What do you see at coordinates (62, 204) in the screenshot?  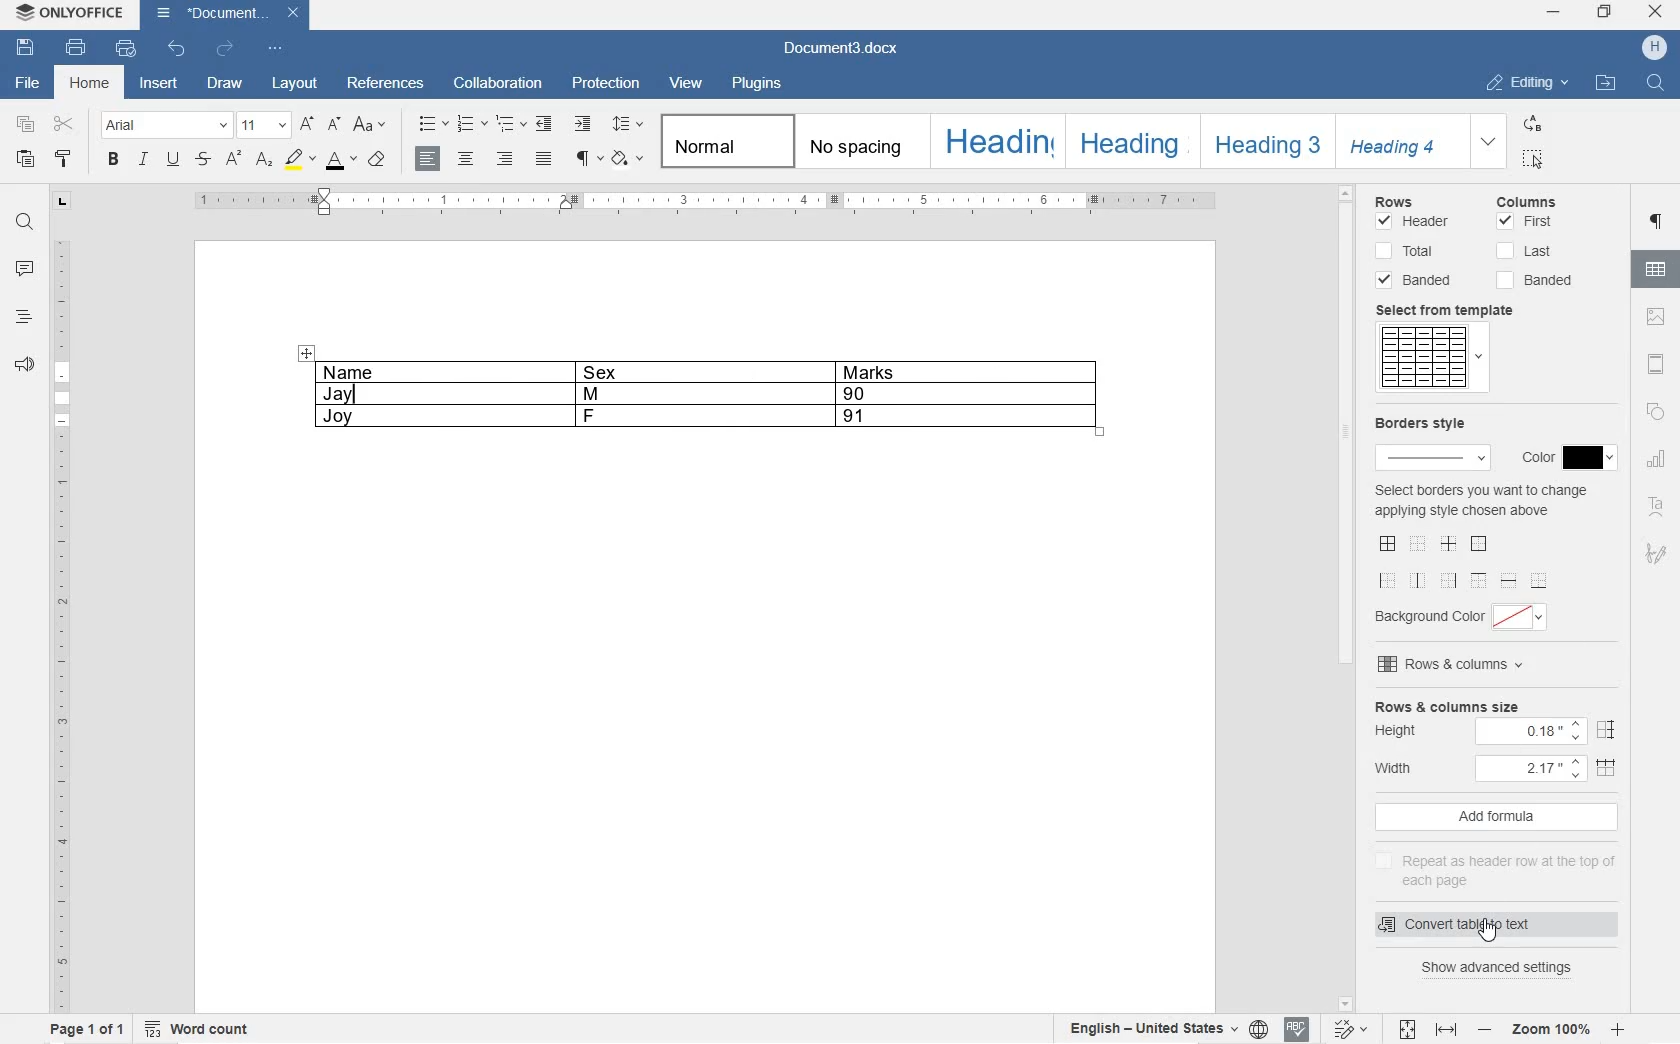 I see `TAB` at bounding box center [62, 204].